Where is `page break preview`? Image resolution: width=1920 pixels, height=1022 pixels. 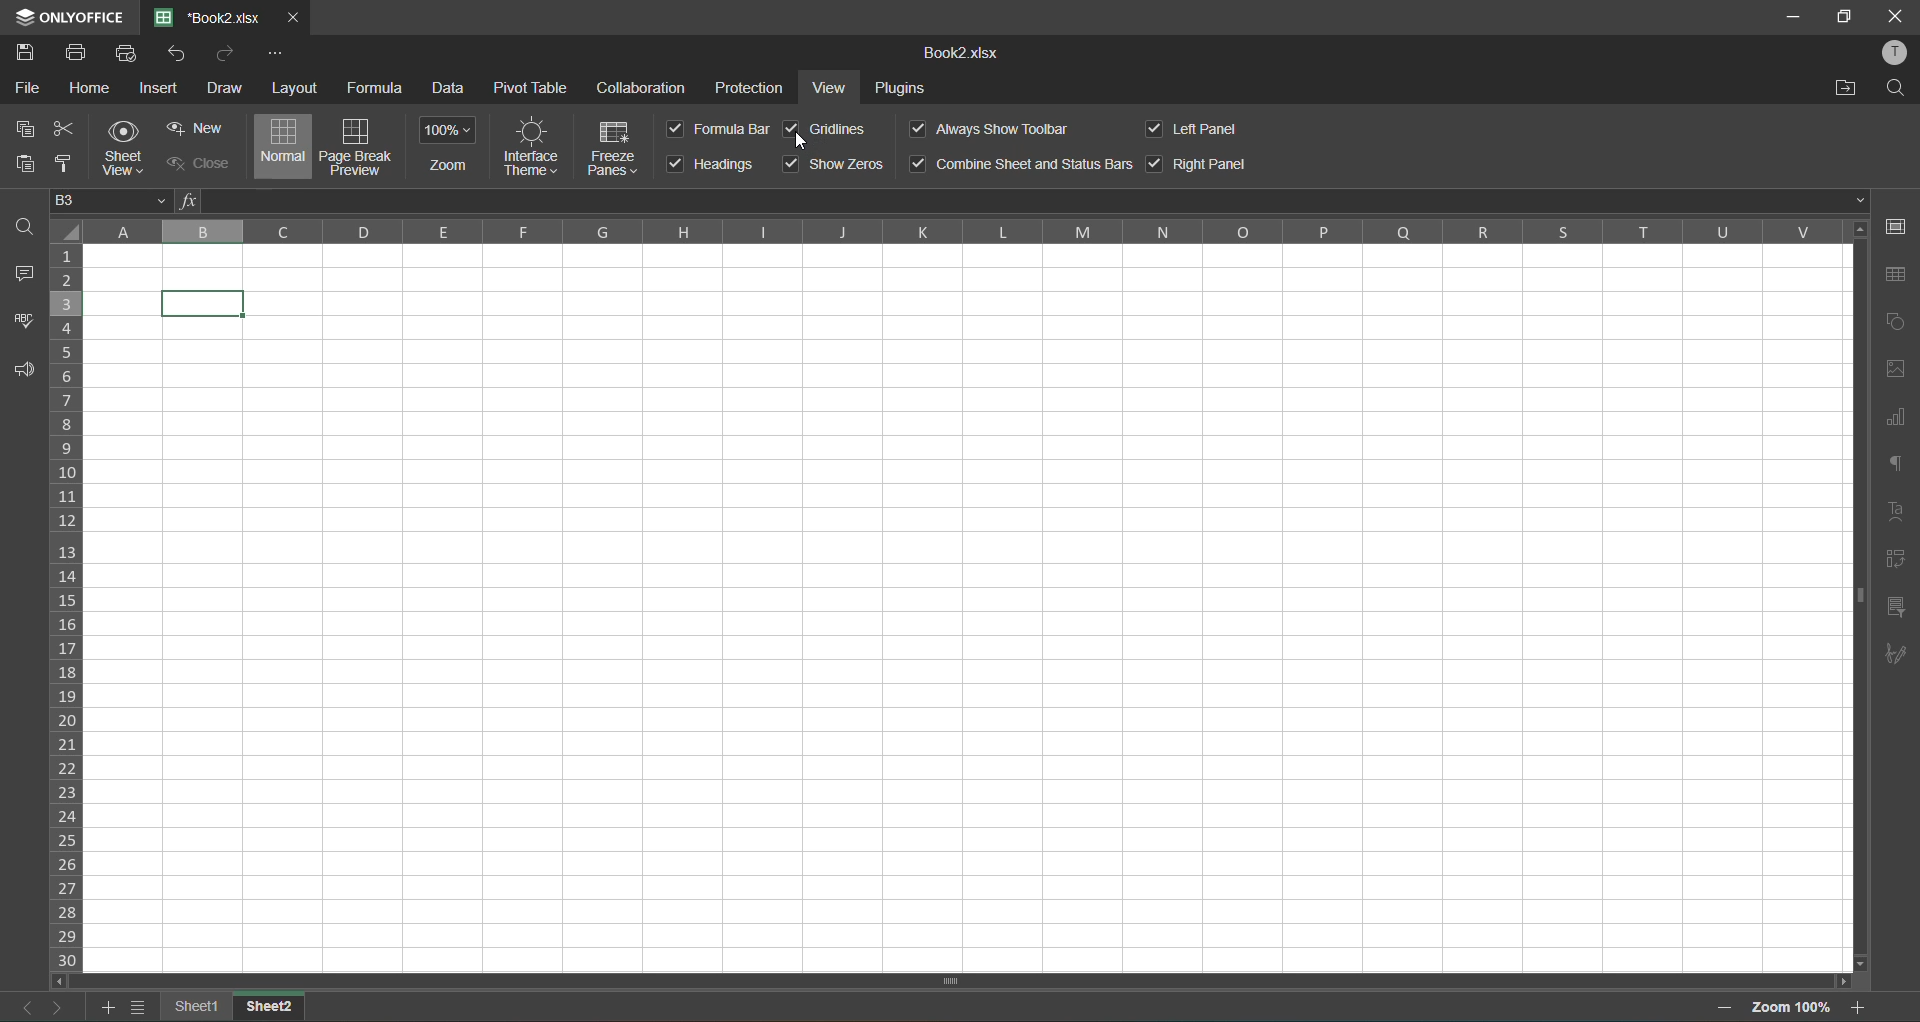
page break preview is located at coordinates (357, 147).